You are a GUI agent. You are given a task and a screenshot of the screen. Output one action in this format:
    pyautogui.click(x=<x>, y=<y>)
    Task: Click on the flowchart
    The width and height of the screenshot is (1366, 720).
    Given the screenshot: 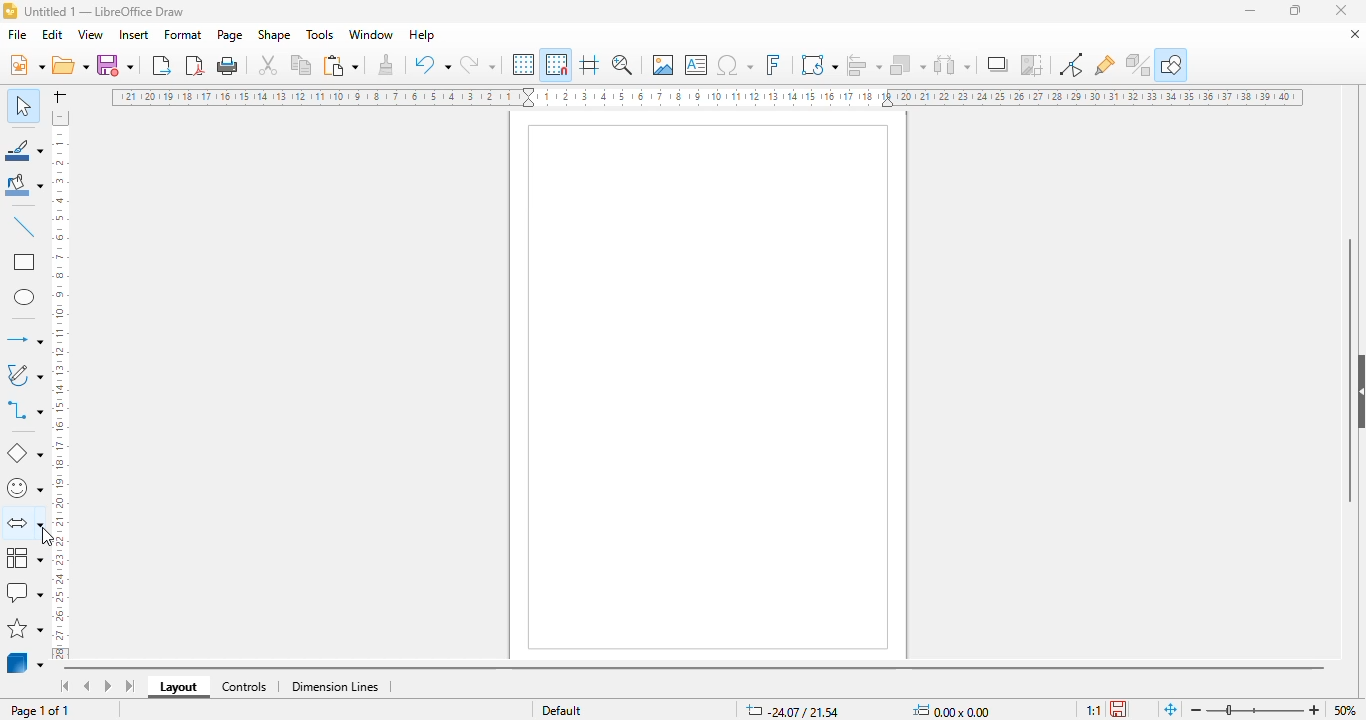 What is the action you would take?
    pyautogui.click(x=25, y=558)
    